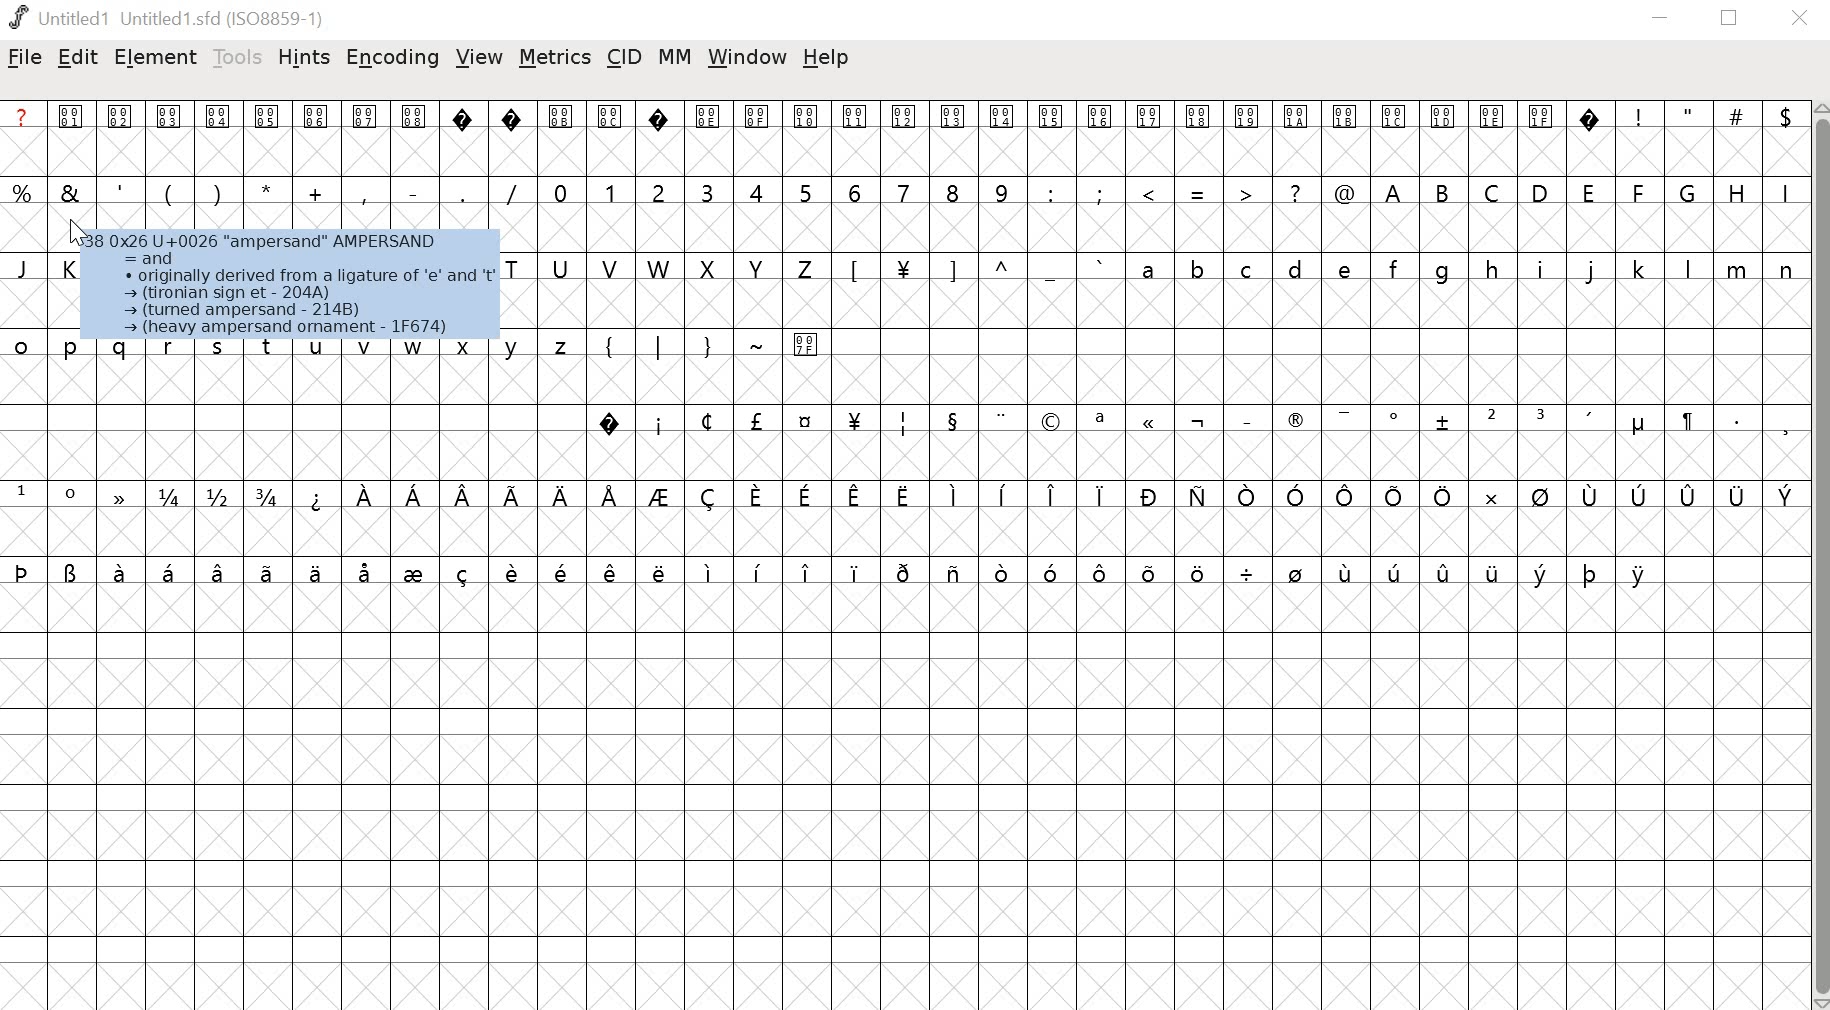 This screenshot has width=1830, height=1010. I want to click on b, so click(1201, 268).